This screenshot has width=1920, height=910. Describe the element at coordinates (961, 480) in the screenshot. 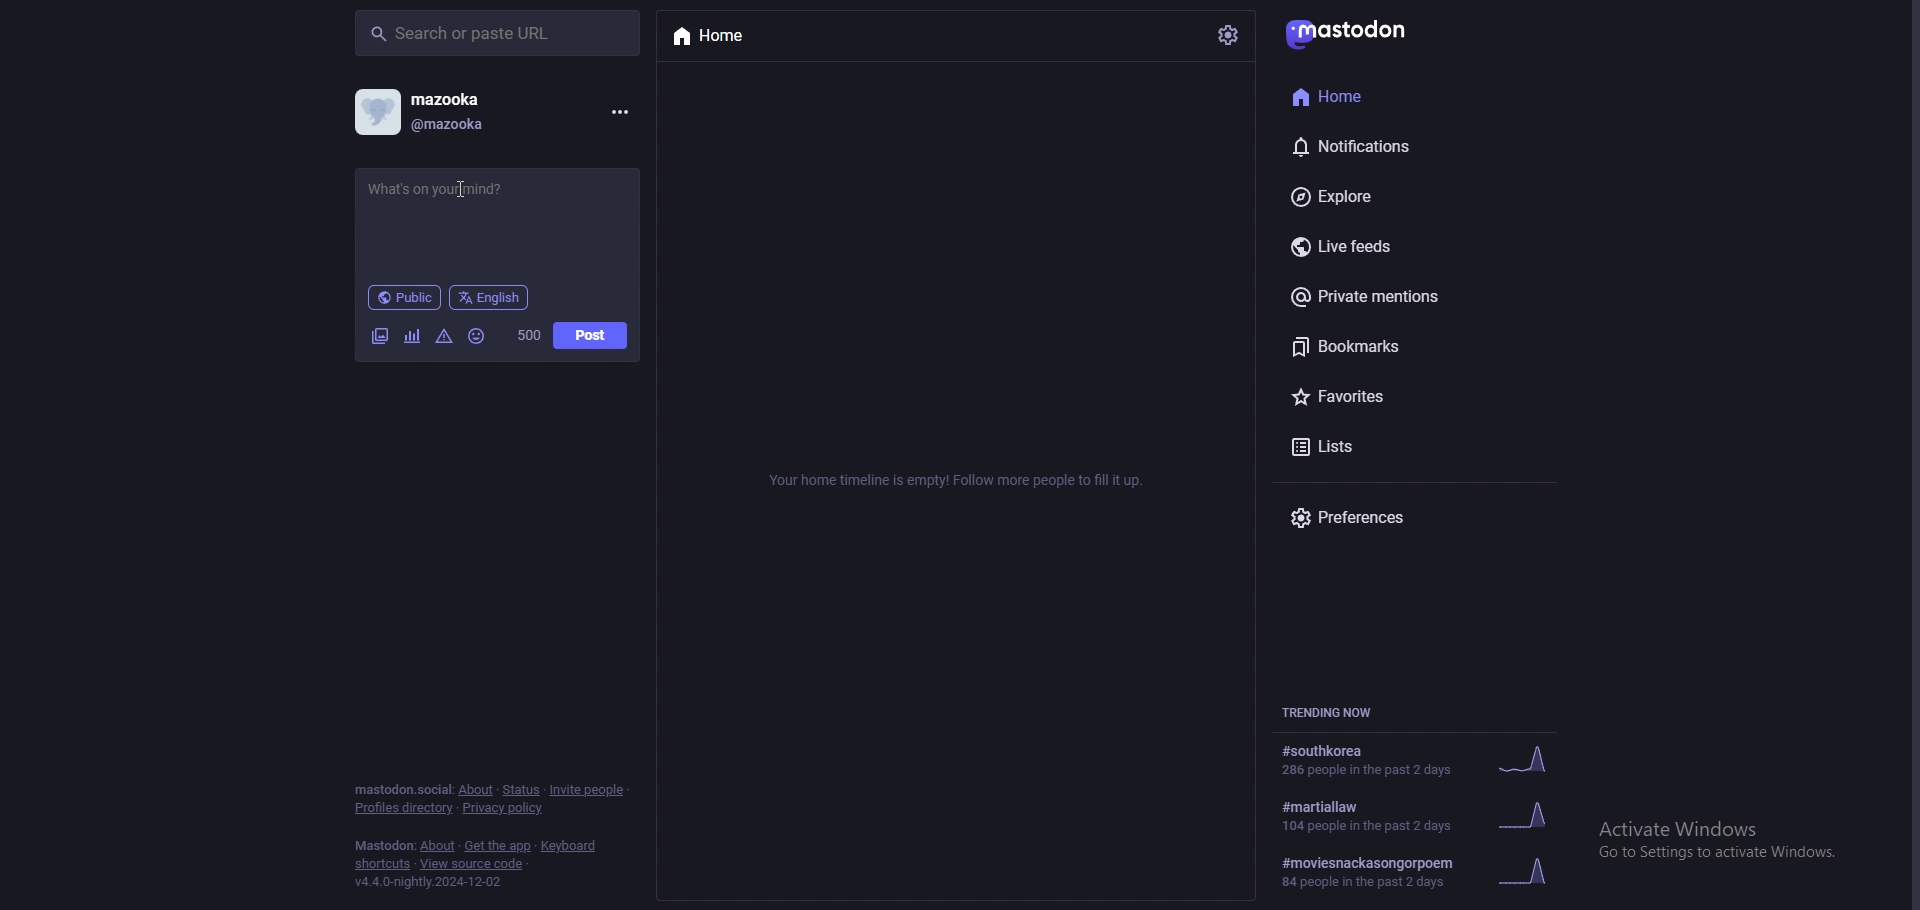

I see `info` at that location.